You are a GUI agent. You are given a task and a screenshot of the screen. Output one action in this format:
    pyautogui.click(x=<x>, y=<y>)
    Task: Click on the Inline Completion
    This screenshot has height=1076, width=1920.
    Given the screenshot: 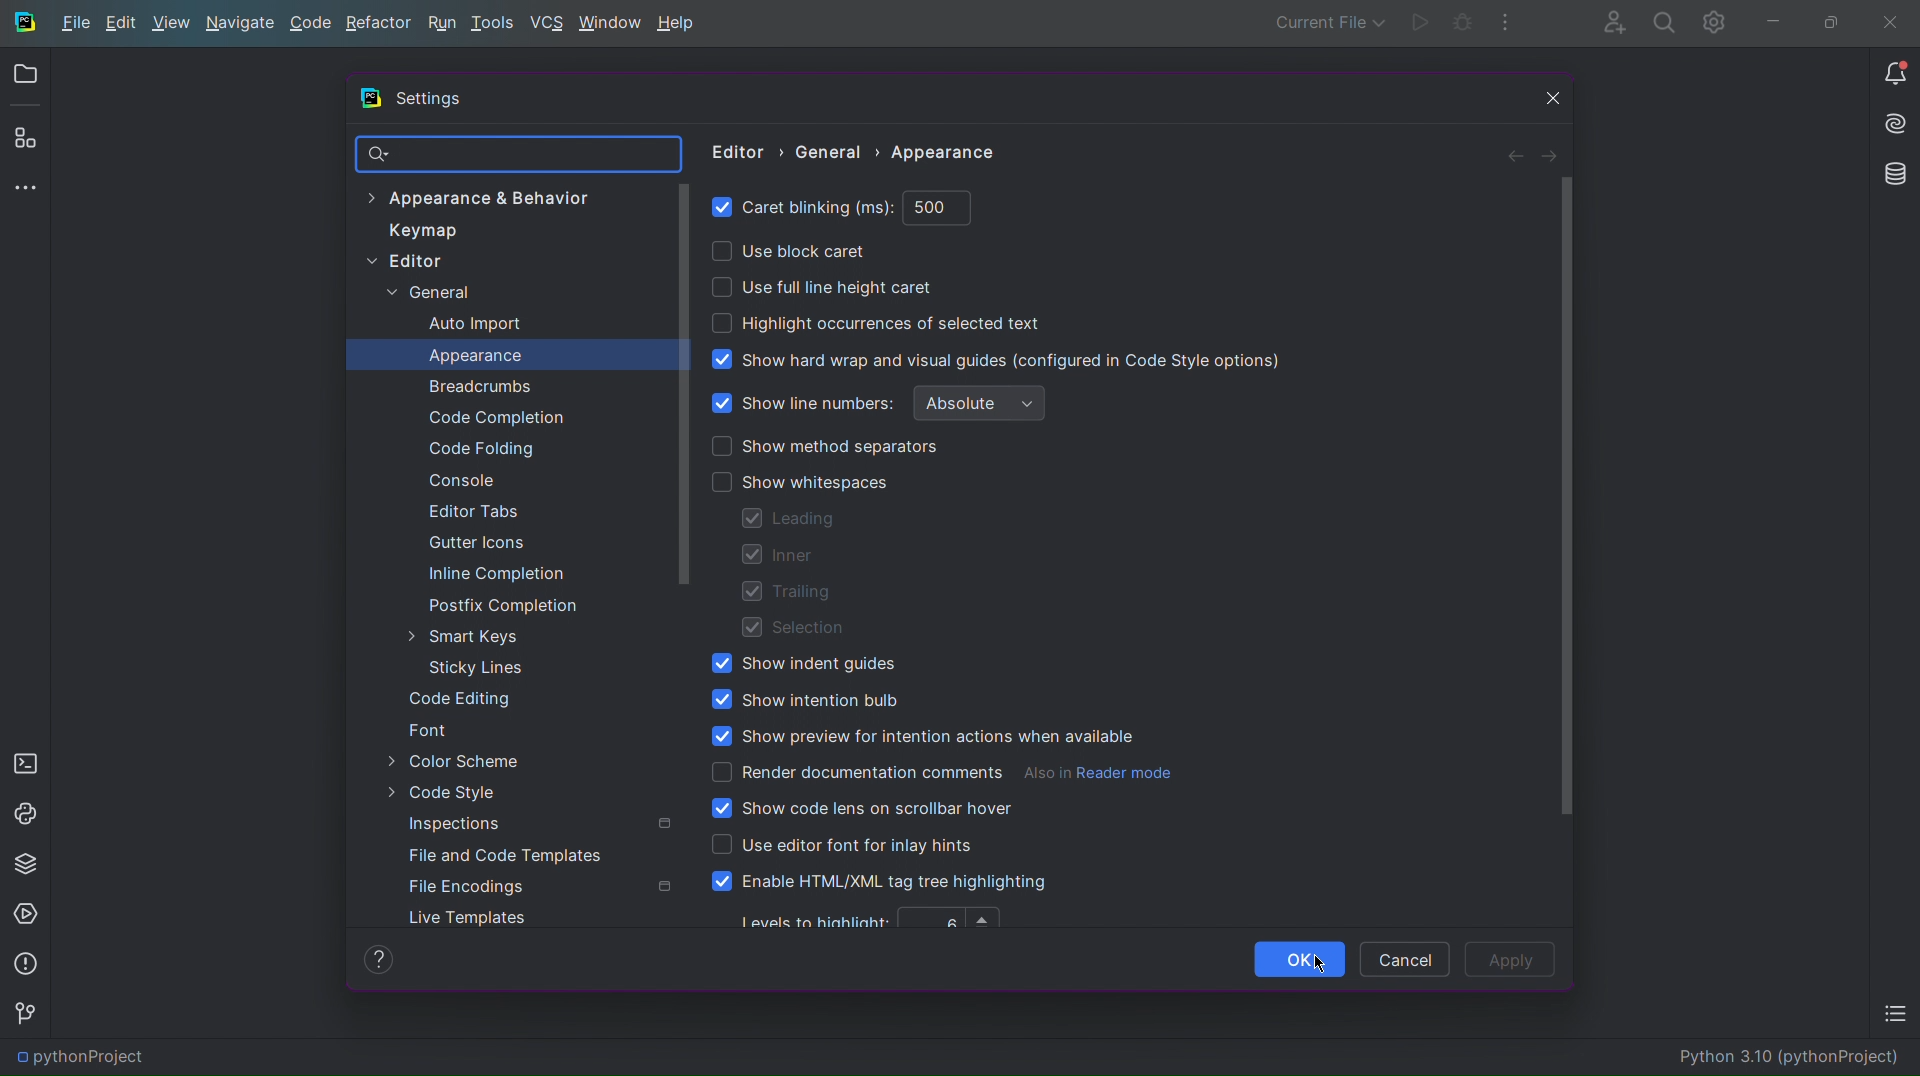 What is the action you would take?
    pyautogui.click(x=494, y=576)
    